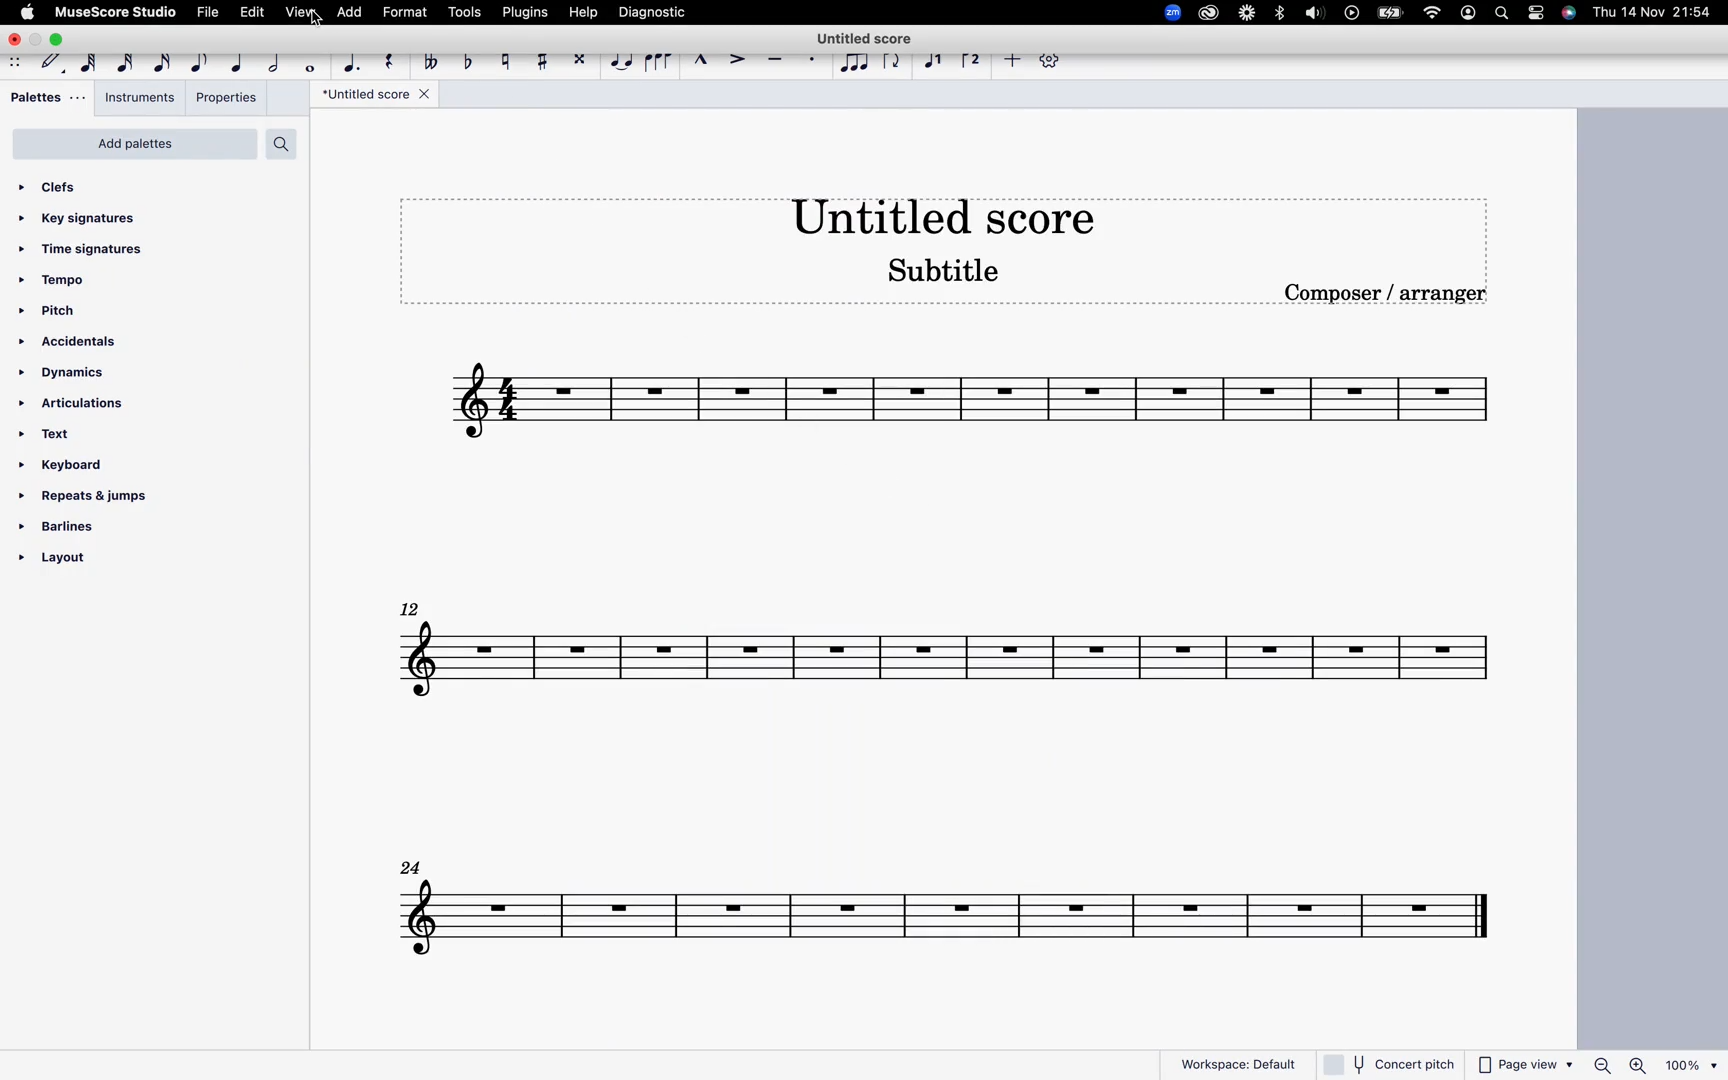 Image resolution: width=1728 pixels, height=1080 pixels. Describe the element at coordinates (87, 64) in the screenshot. I see `64th note` at that location.